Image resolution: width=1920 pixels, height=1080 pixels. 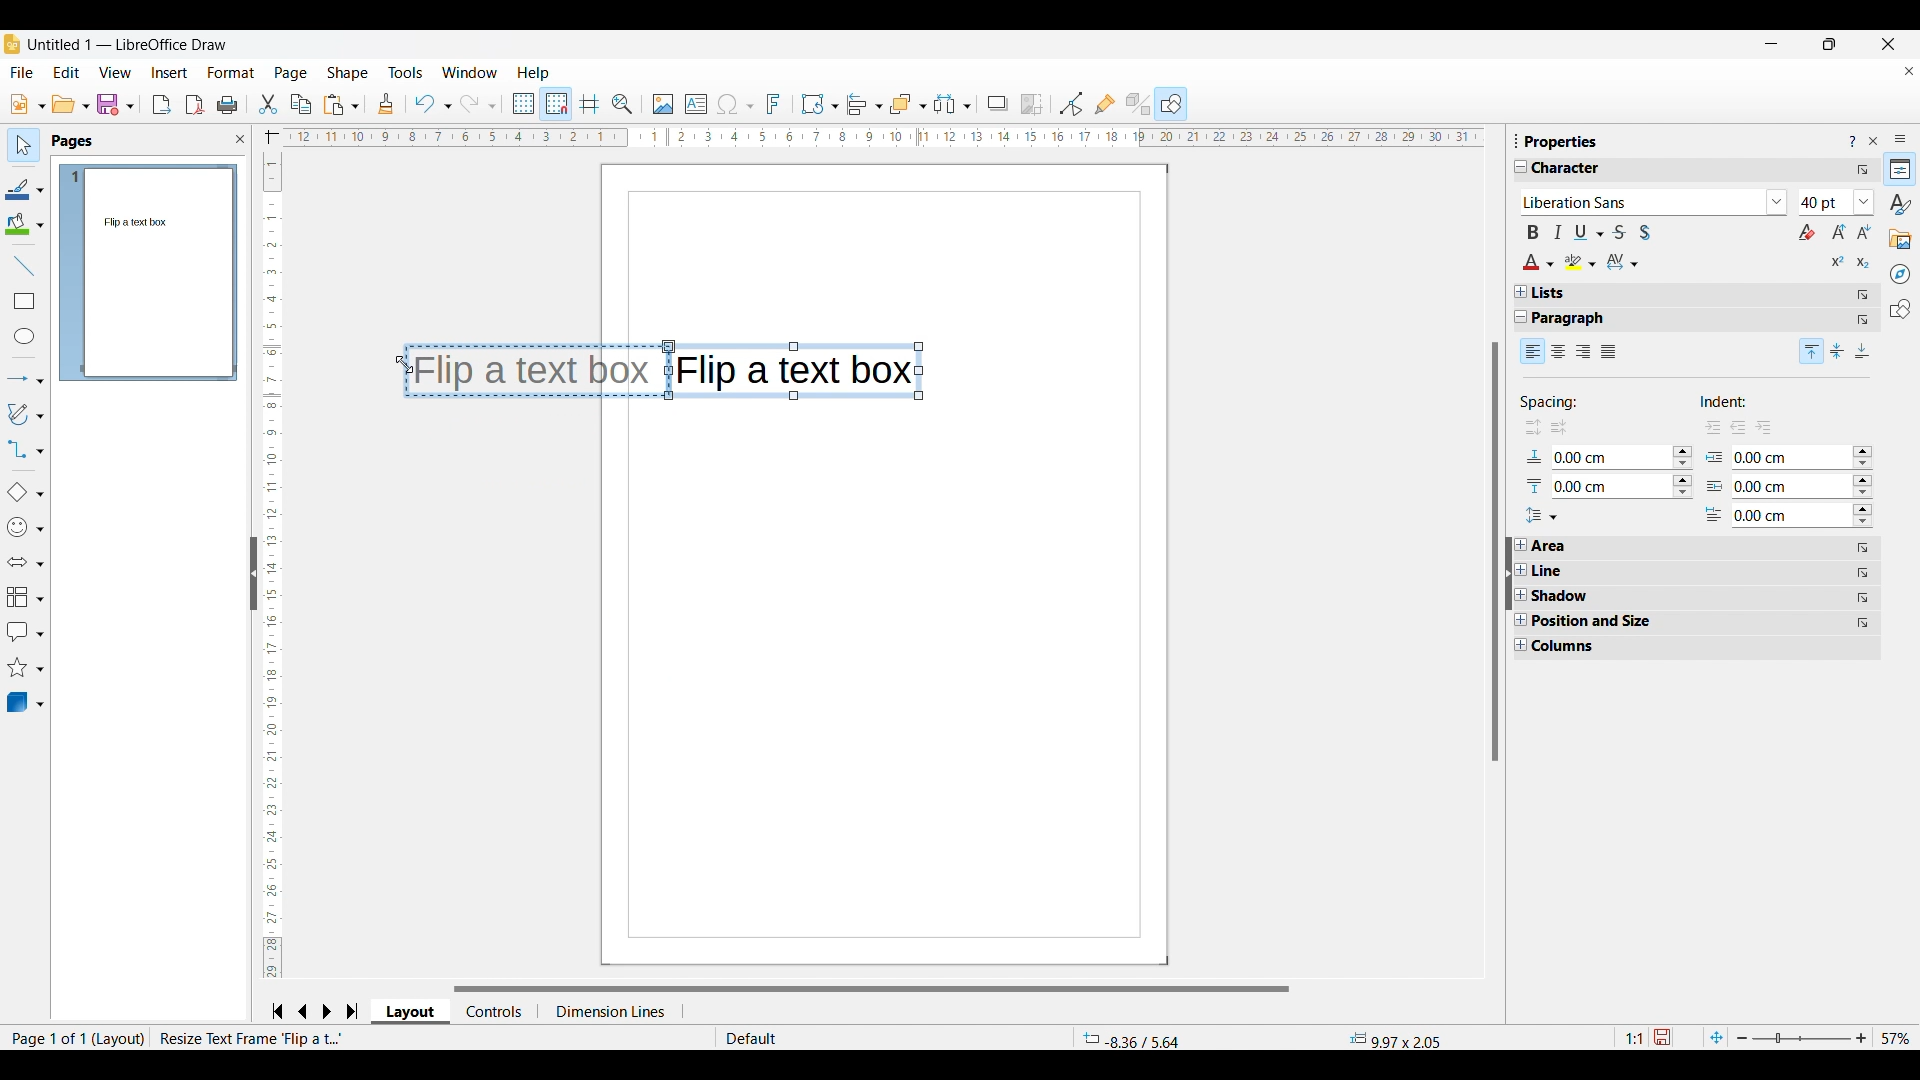 What do you see at coordinates (277, 1011) in the screenshot?
I see `Jump to frist slide` at bounding box center [277, 1011].